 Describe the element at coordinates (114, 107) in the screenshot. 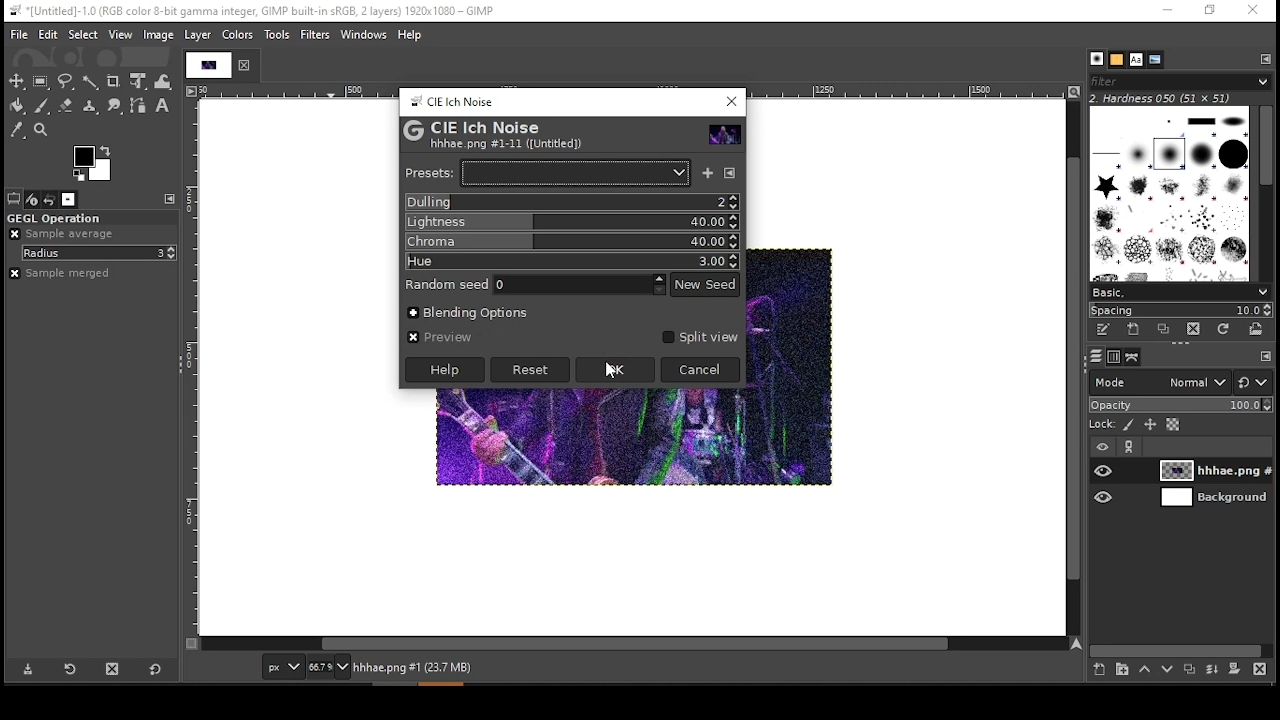

I see `smudge tool` at that location.